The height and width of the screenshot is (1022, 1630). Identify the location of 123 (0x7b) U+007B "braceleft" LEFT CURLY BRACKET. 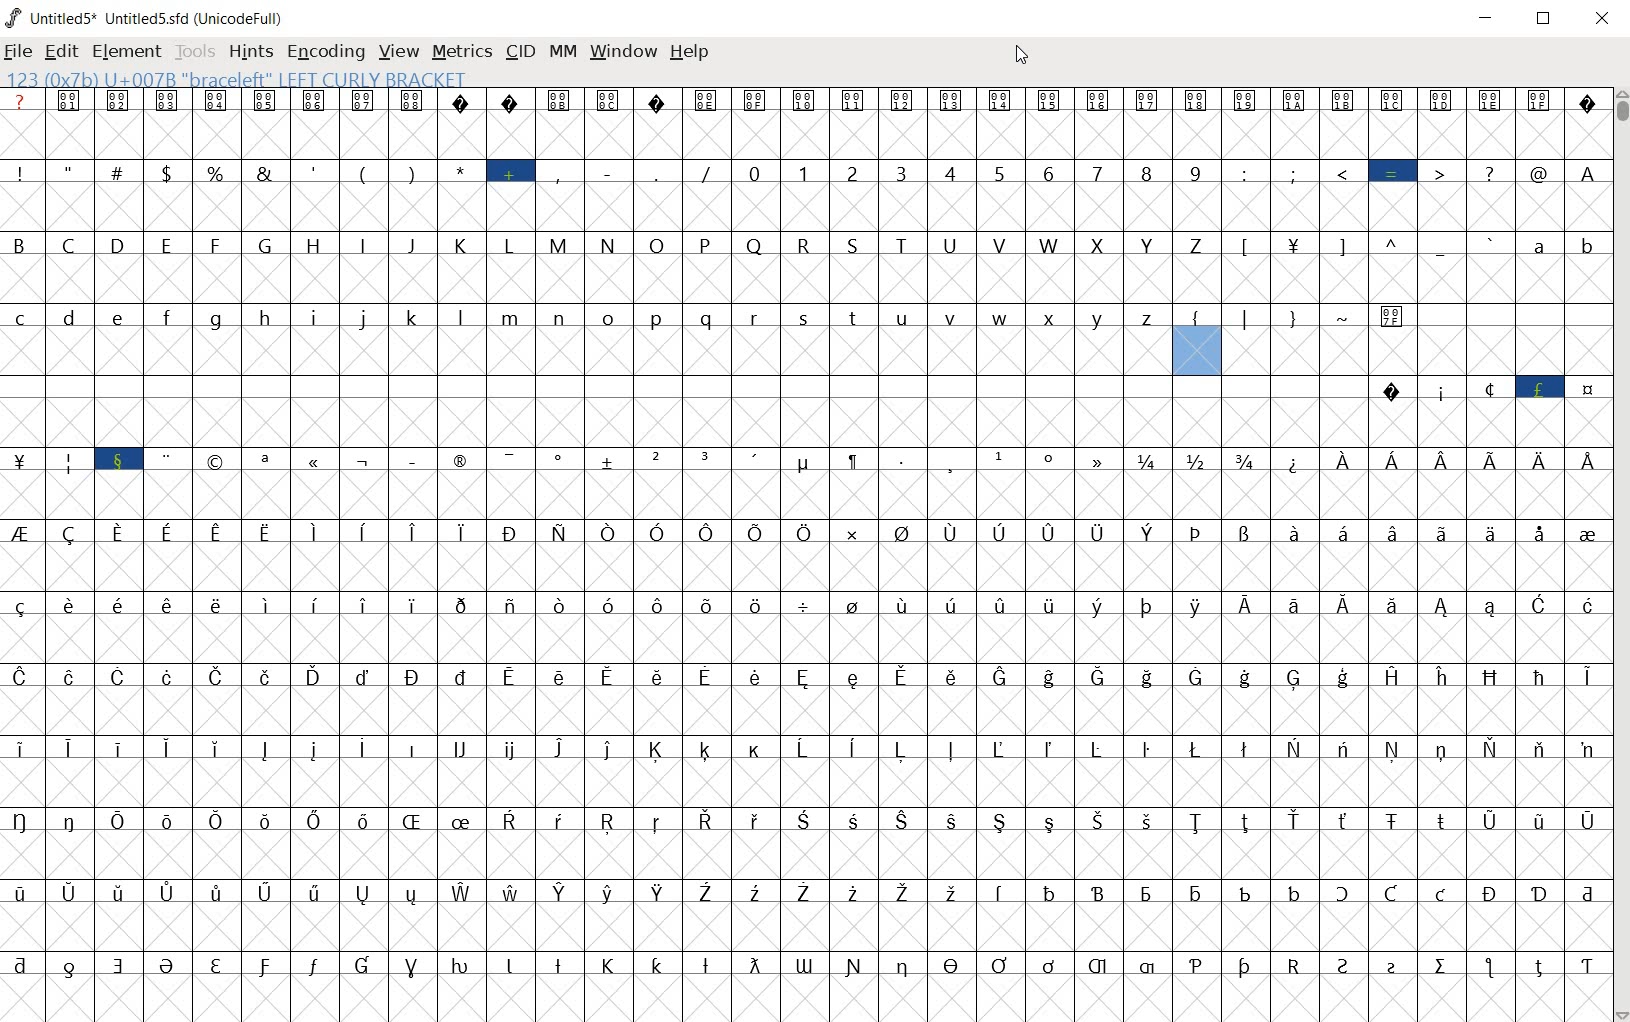
(252, 80).